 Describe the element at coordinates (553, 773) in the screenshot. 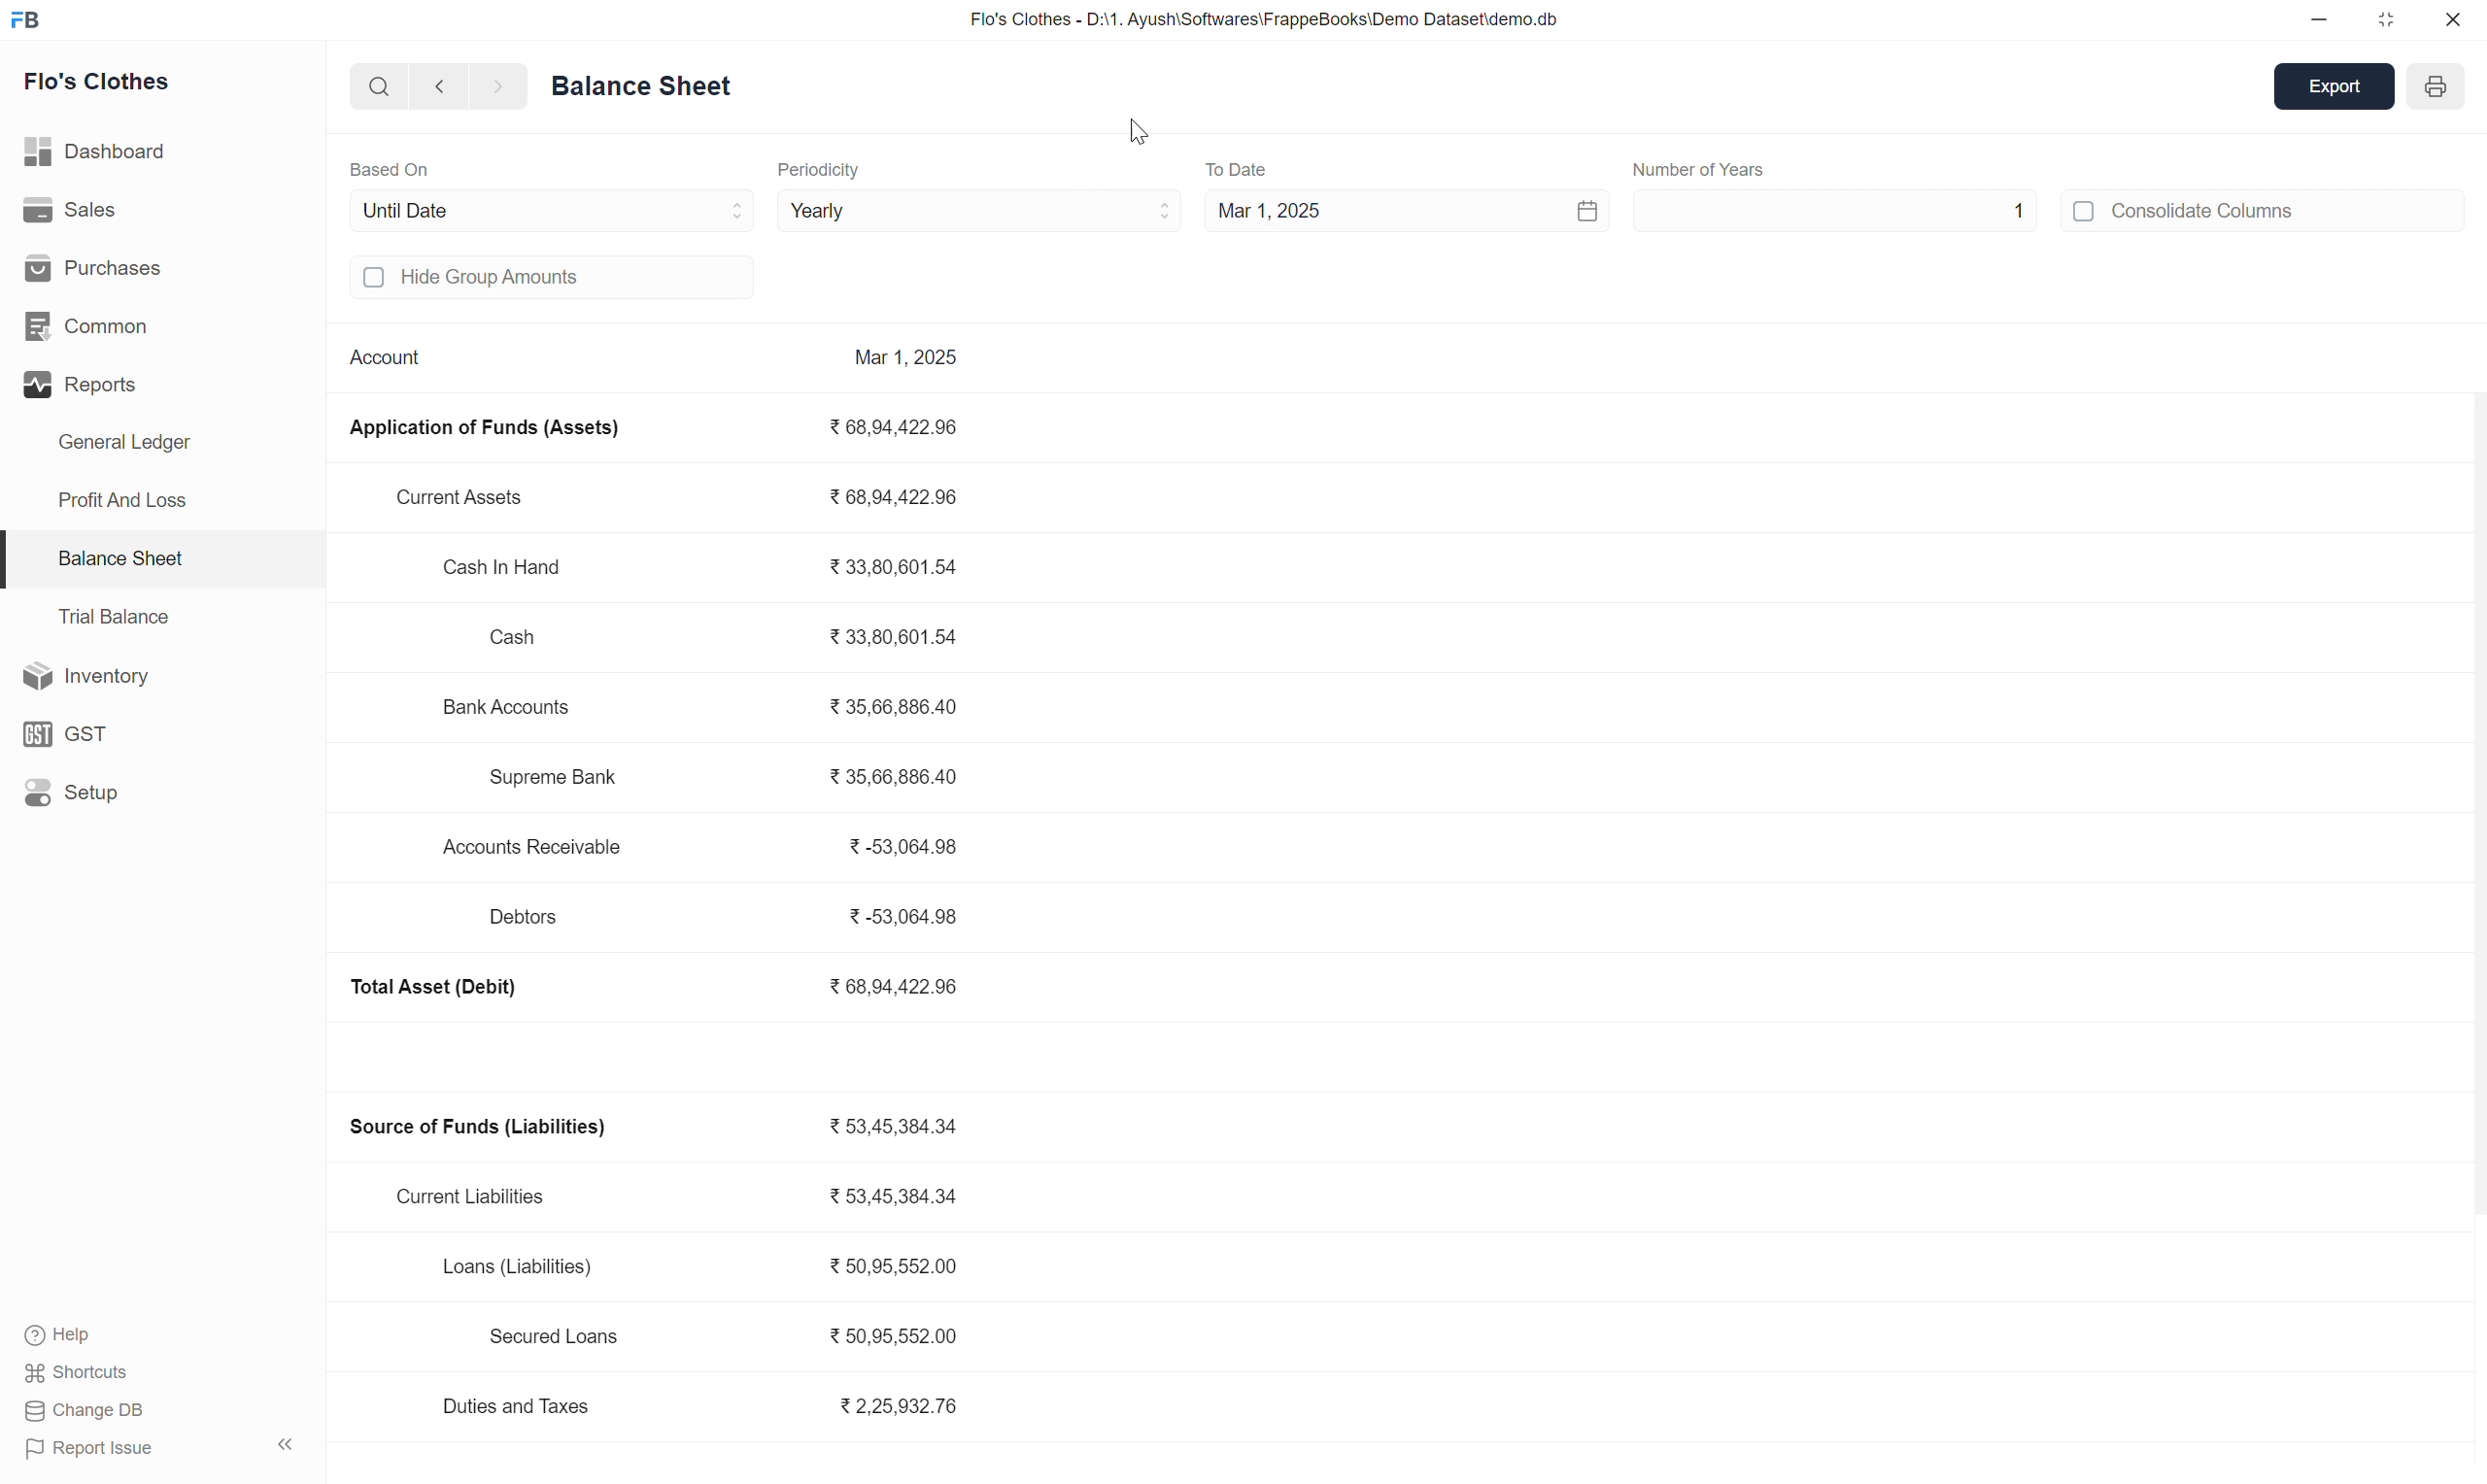

I see `Supreme Bank` at that location.